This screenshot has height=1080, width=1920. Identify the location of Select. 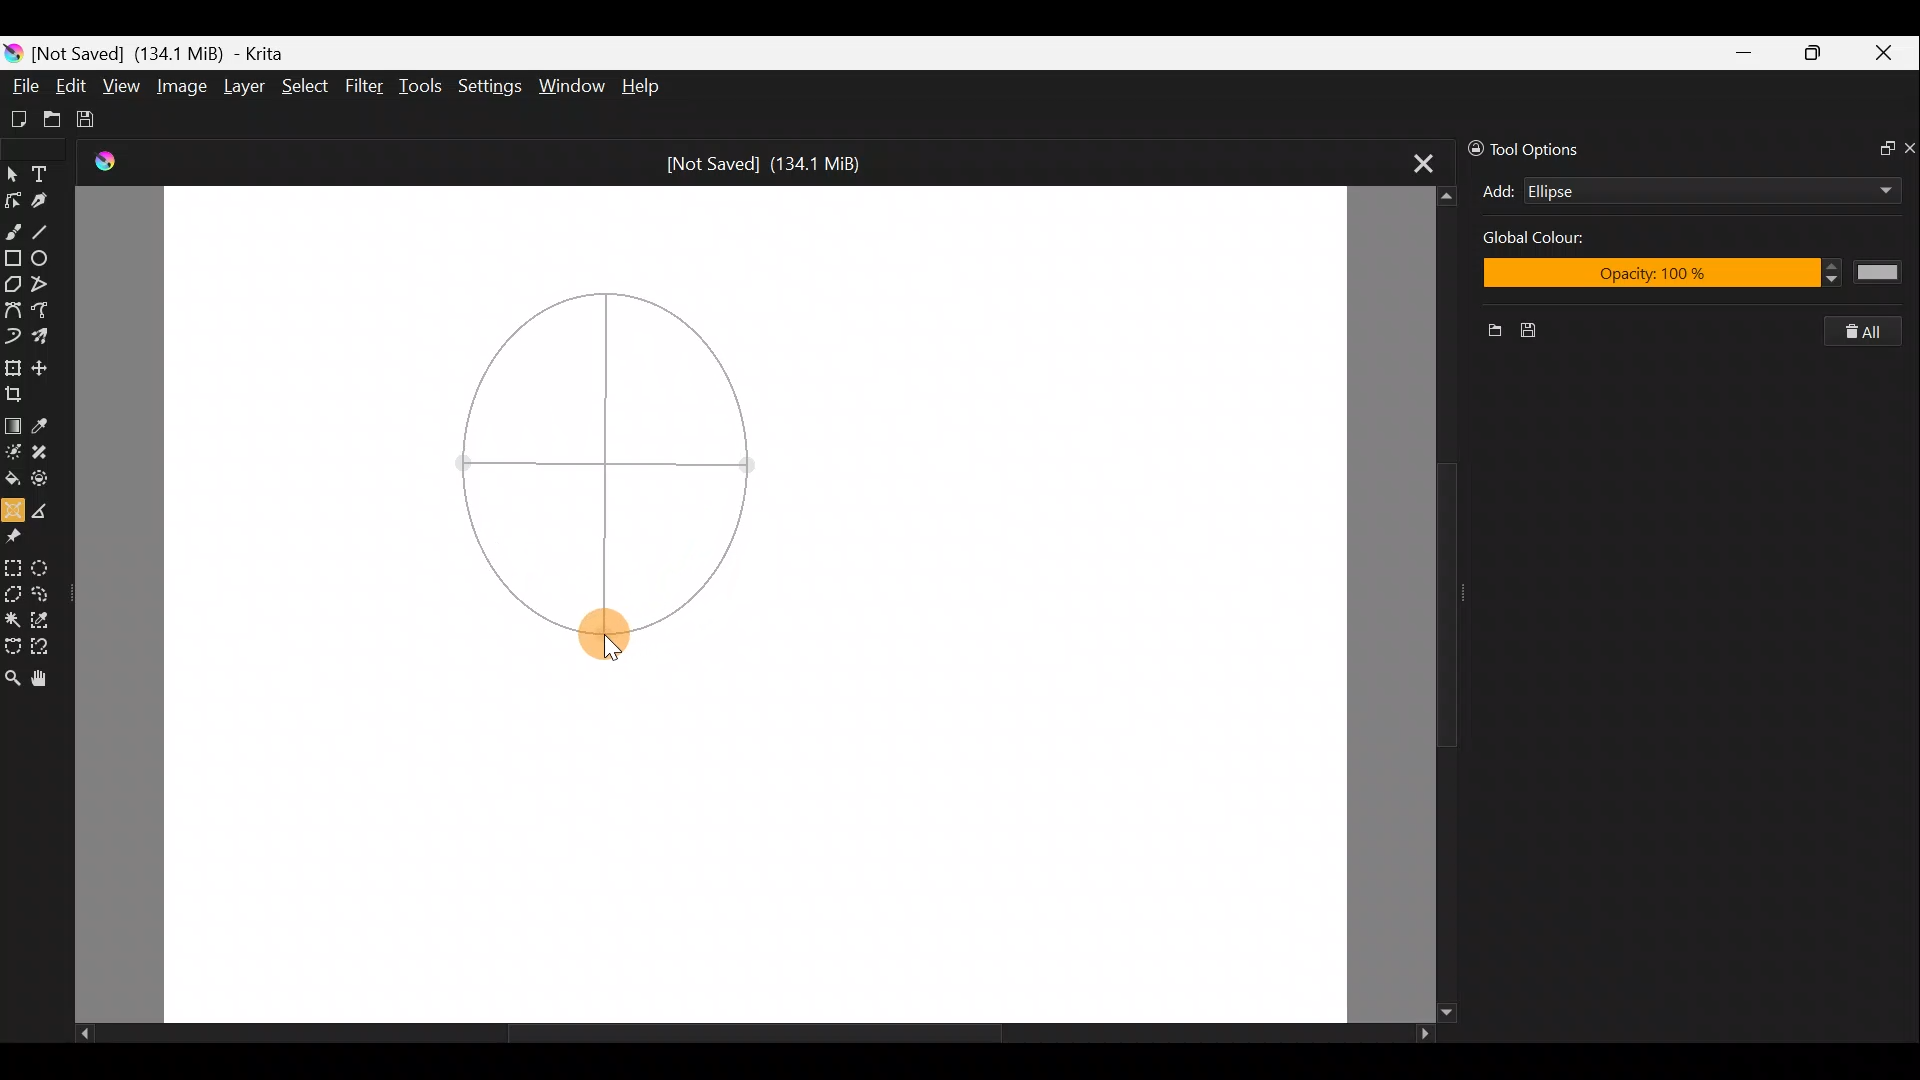
(305, 91).